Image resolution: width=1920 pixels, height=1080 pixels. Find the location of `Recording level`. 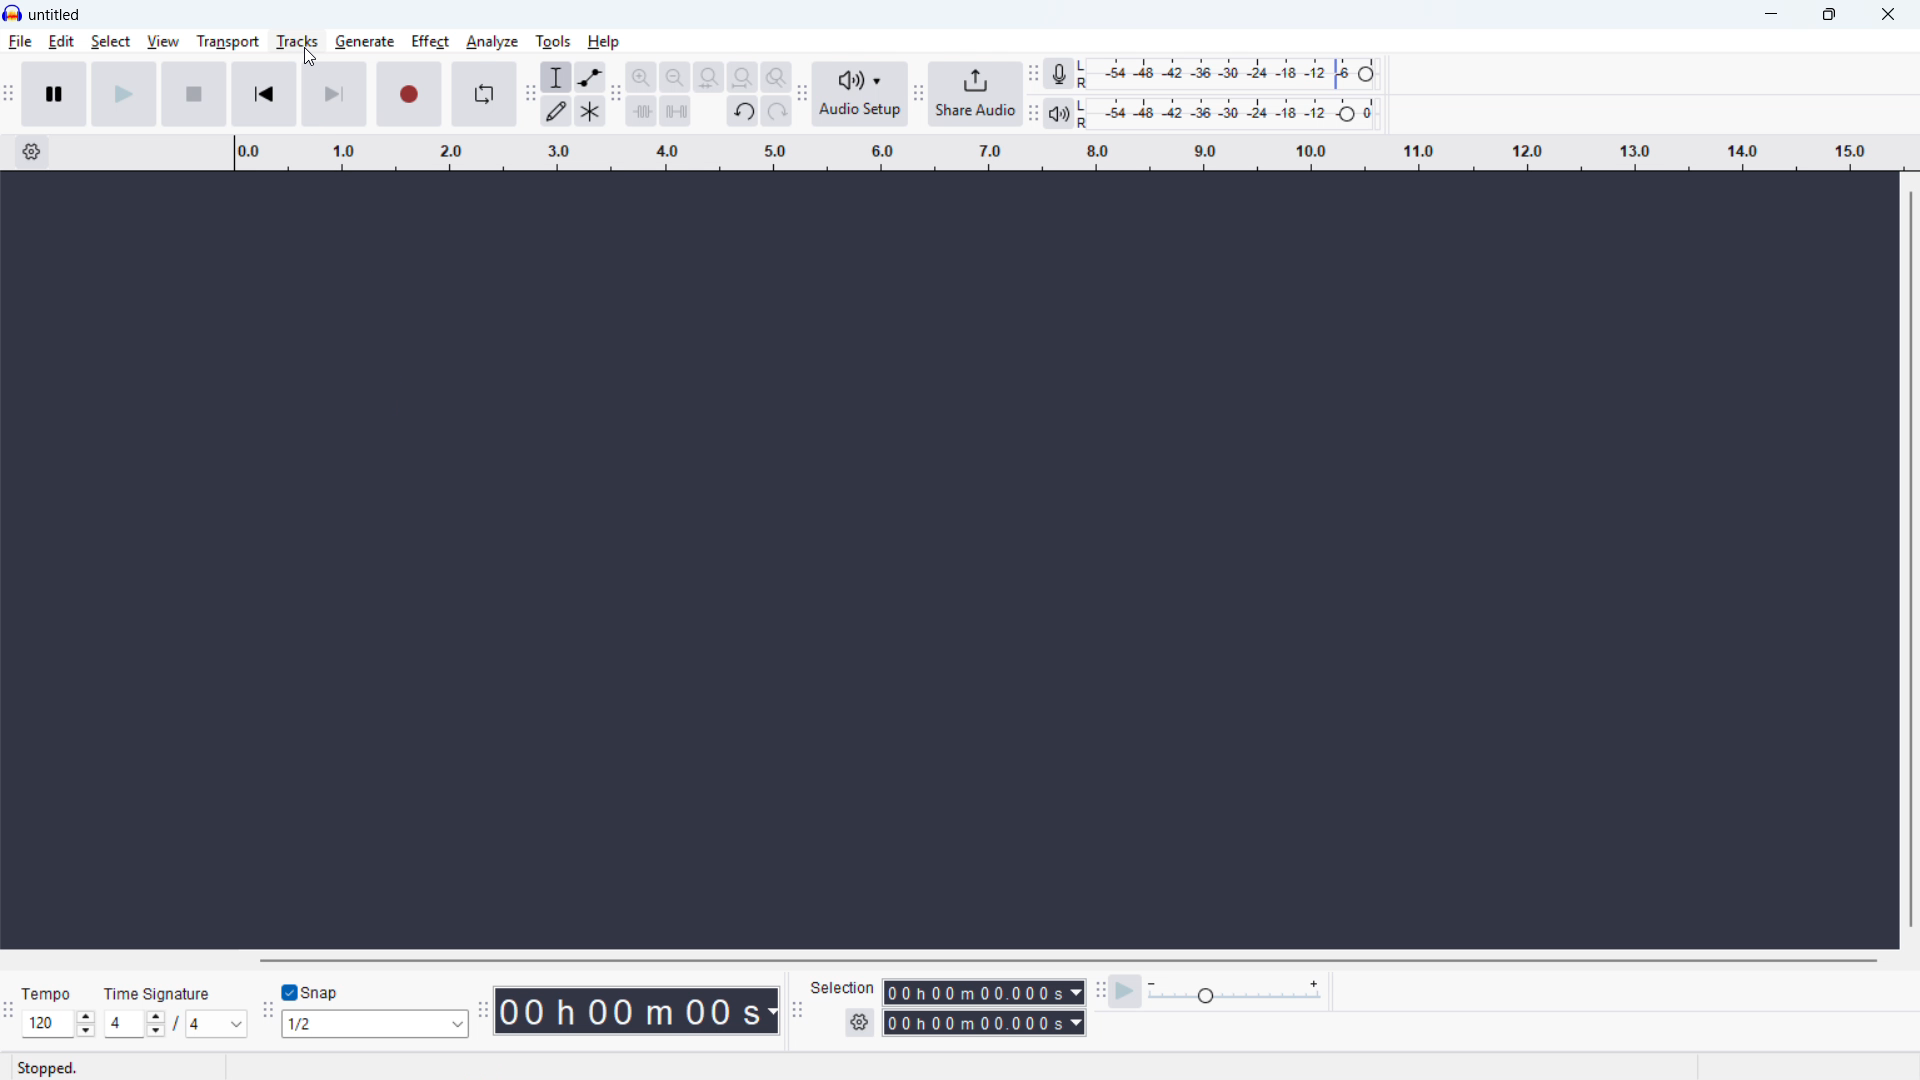

Recording level is located at coordinates (1225, 75).